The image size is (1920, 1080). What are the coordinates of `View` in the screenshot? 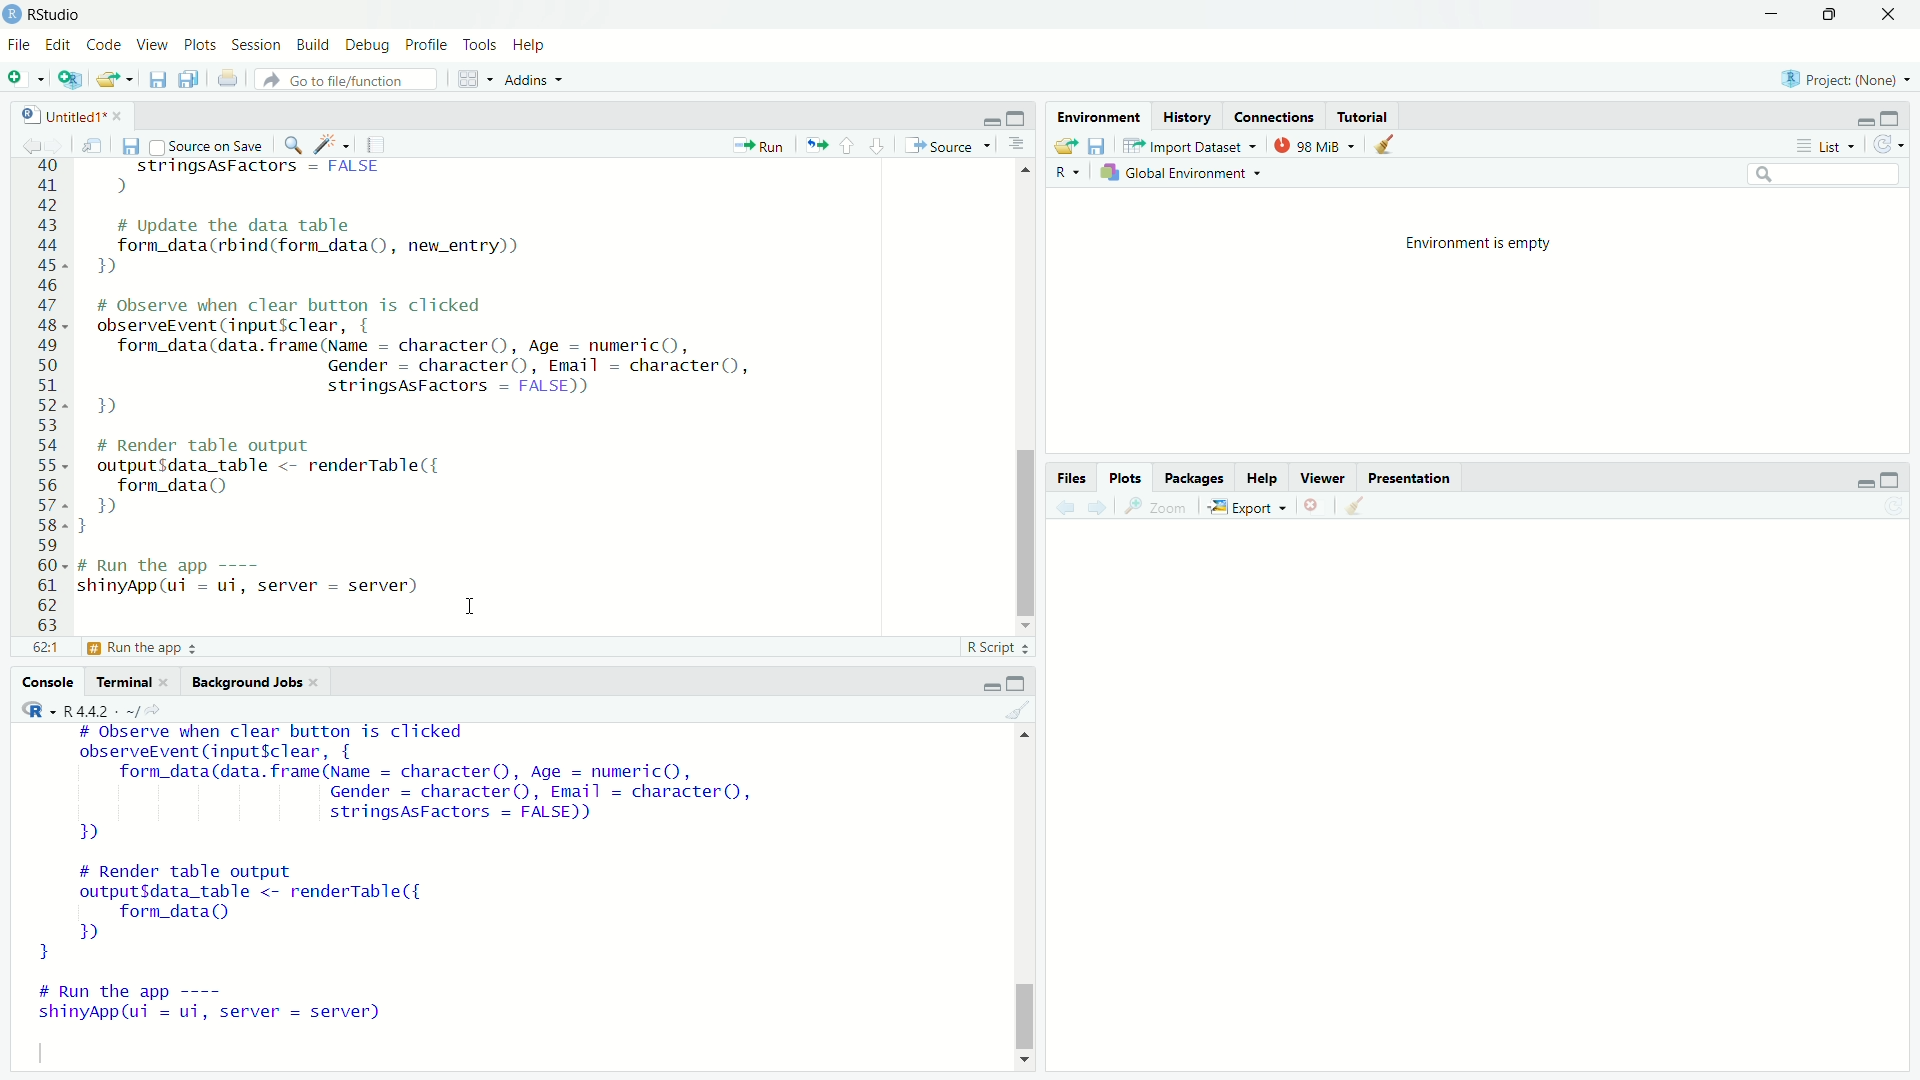 It's located at (155, 46).